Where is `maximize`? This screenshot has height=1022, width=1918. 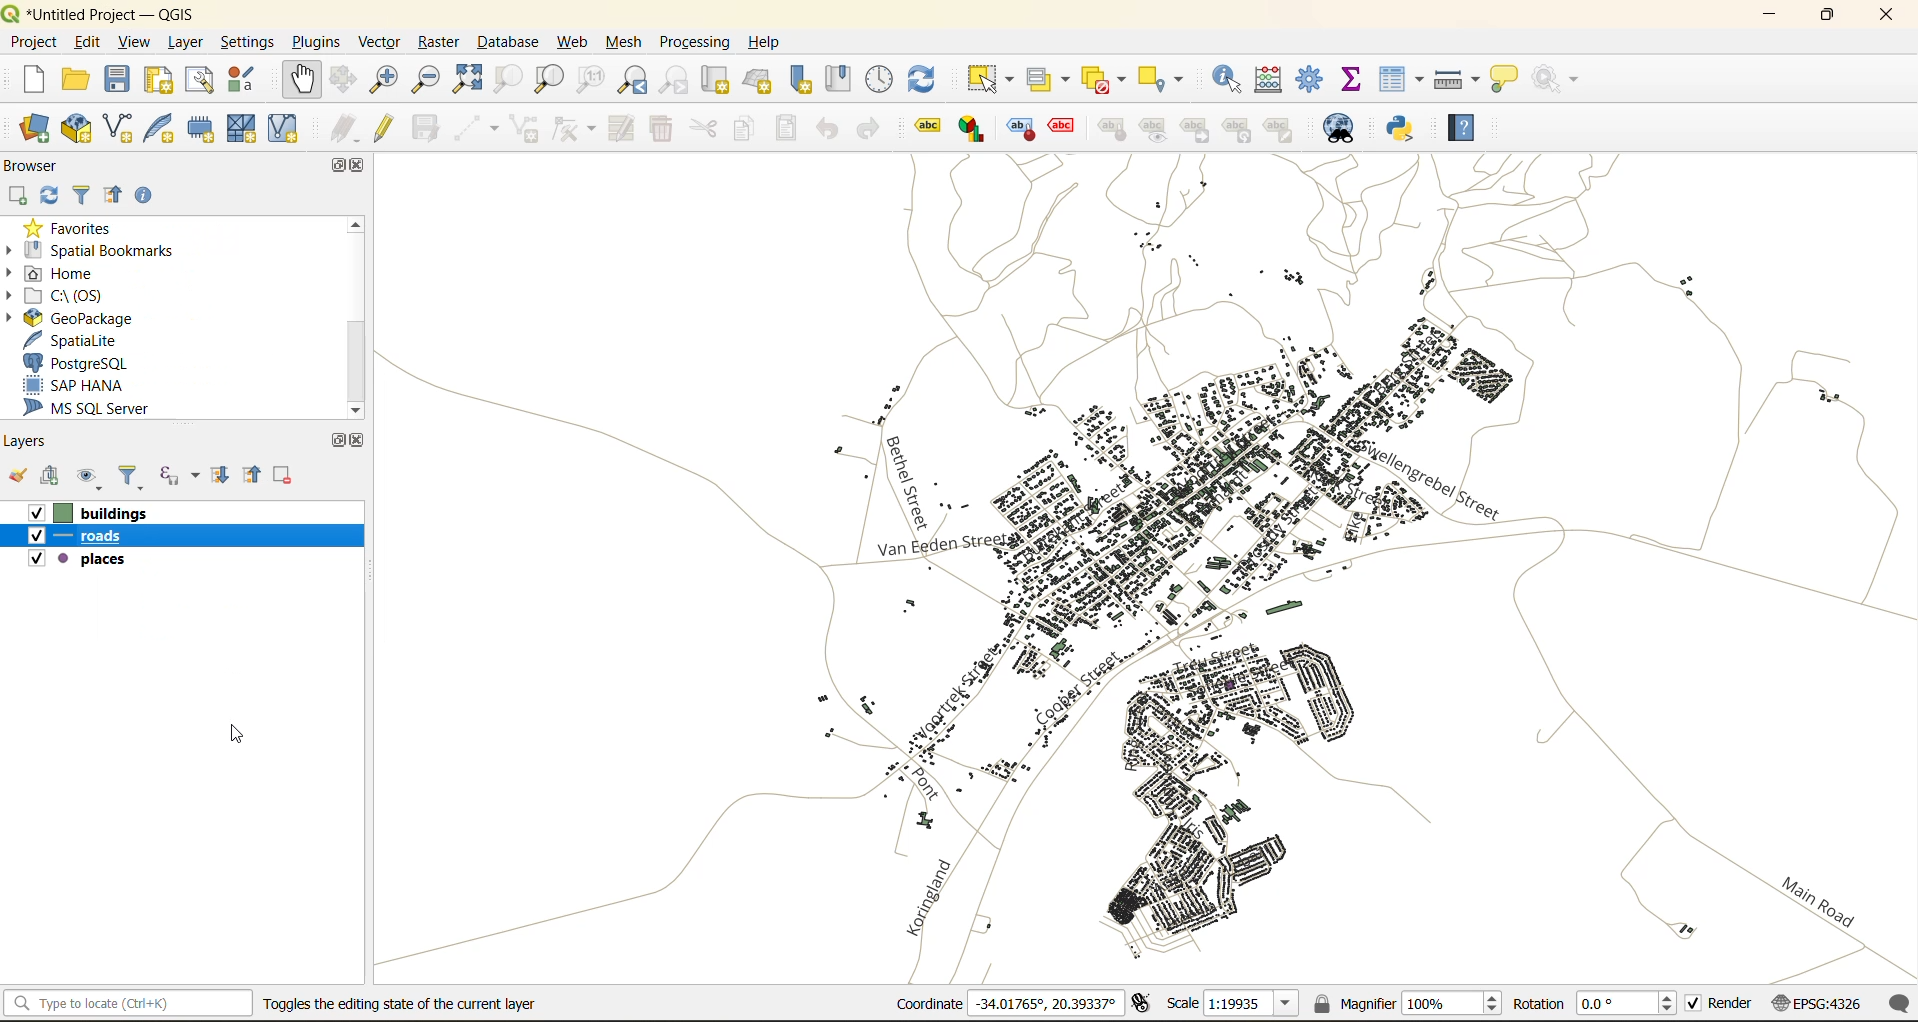
maximize is located at coordinates (1827, 17).